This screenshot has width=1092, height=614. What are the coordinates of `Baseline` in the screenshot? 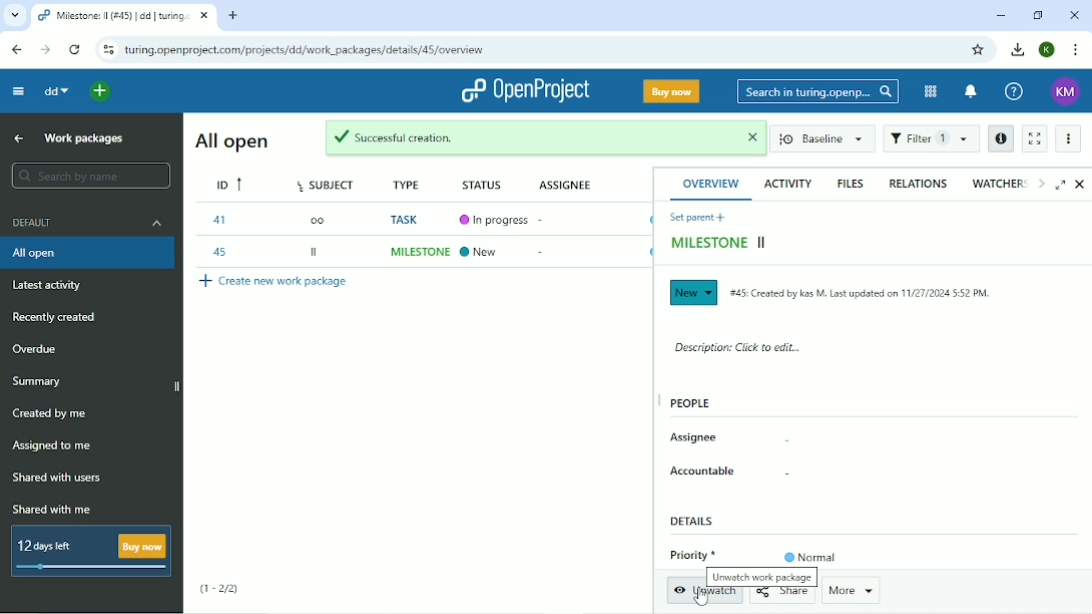 It's located at (822, 140).